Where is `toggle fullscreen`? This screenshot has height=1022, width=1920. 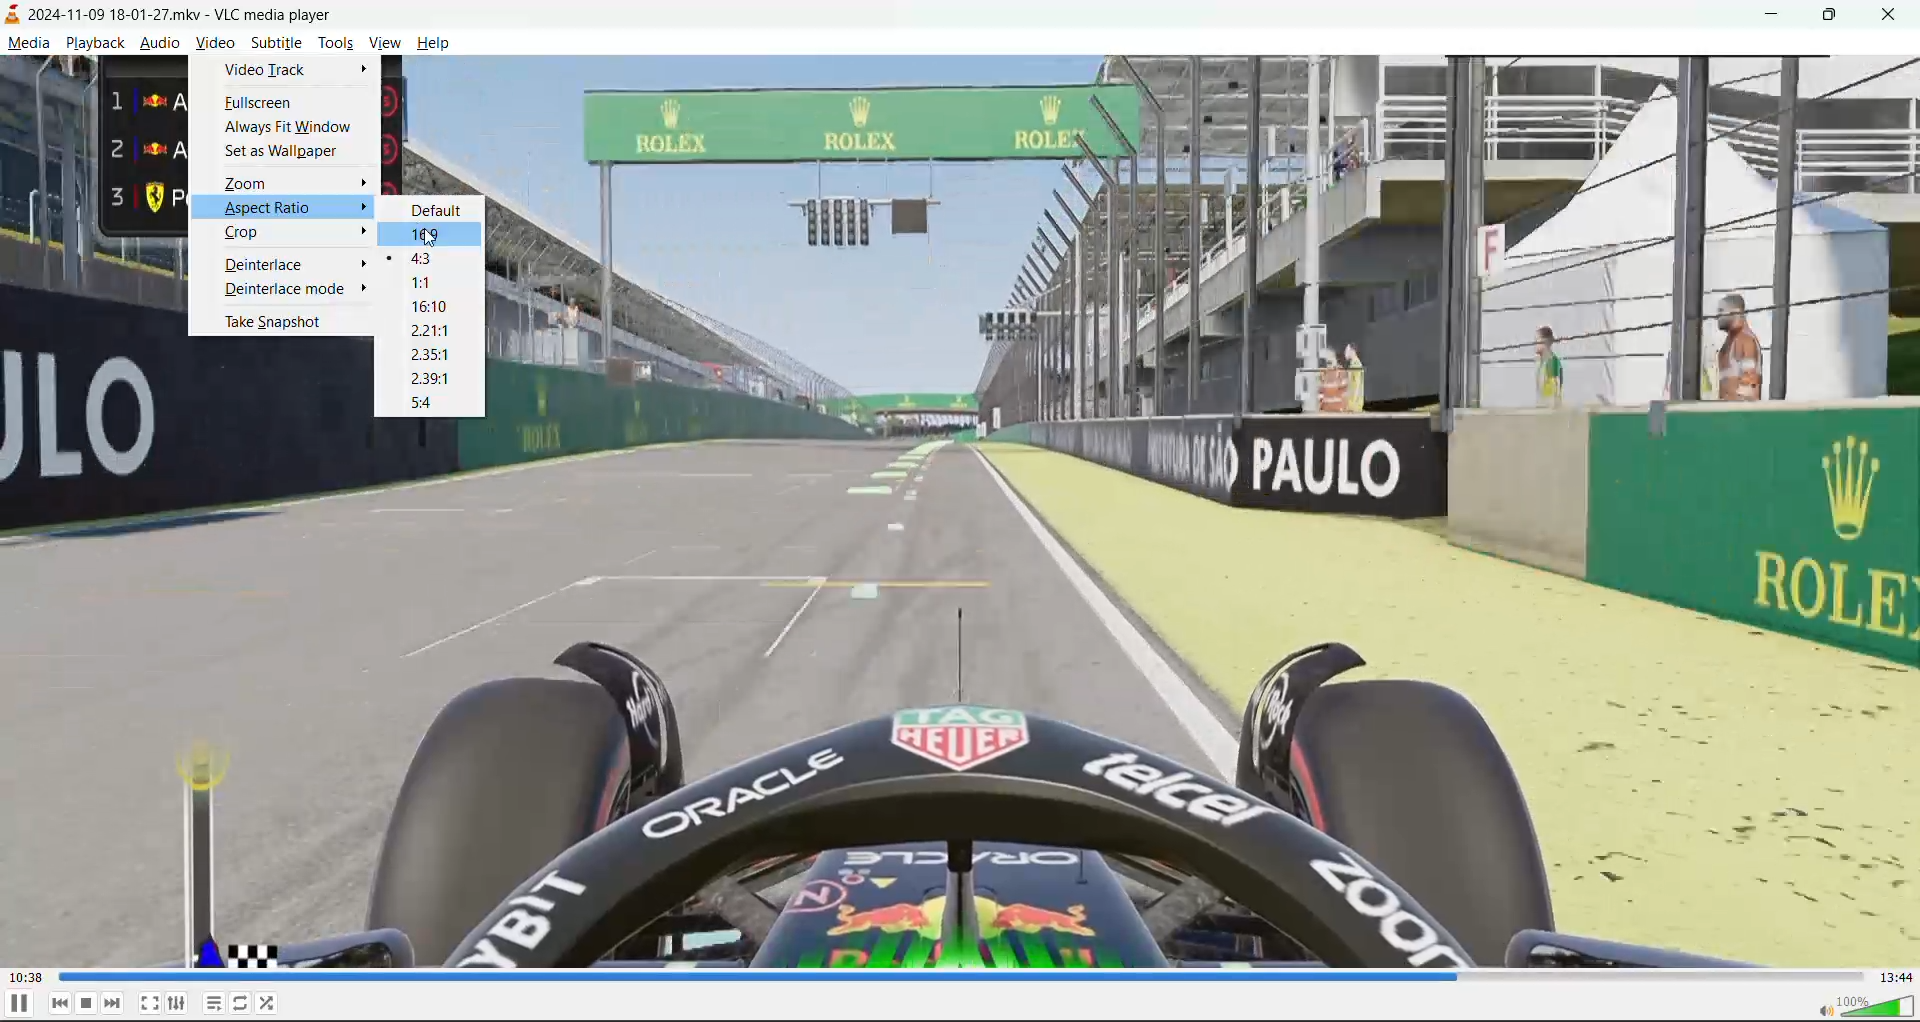 toggle fullscreen is located at coordinates (148, 1000).